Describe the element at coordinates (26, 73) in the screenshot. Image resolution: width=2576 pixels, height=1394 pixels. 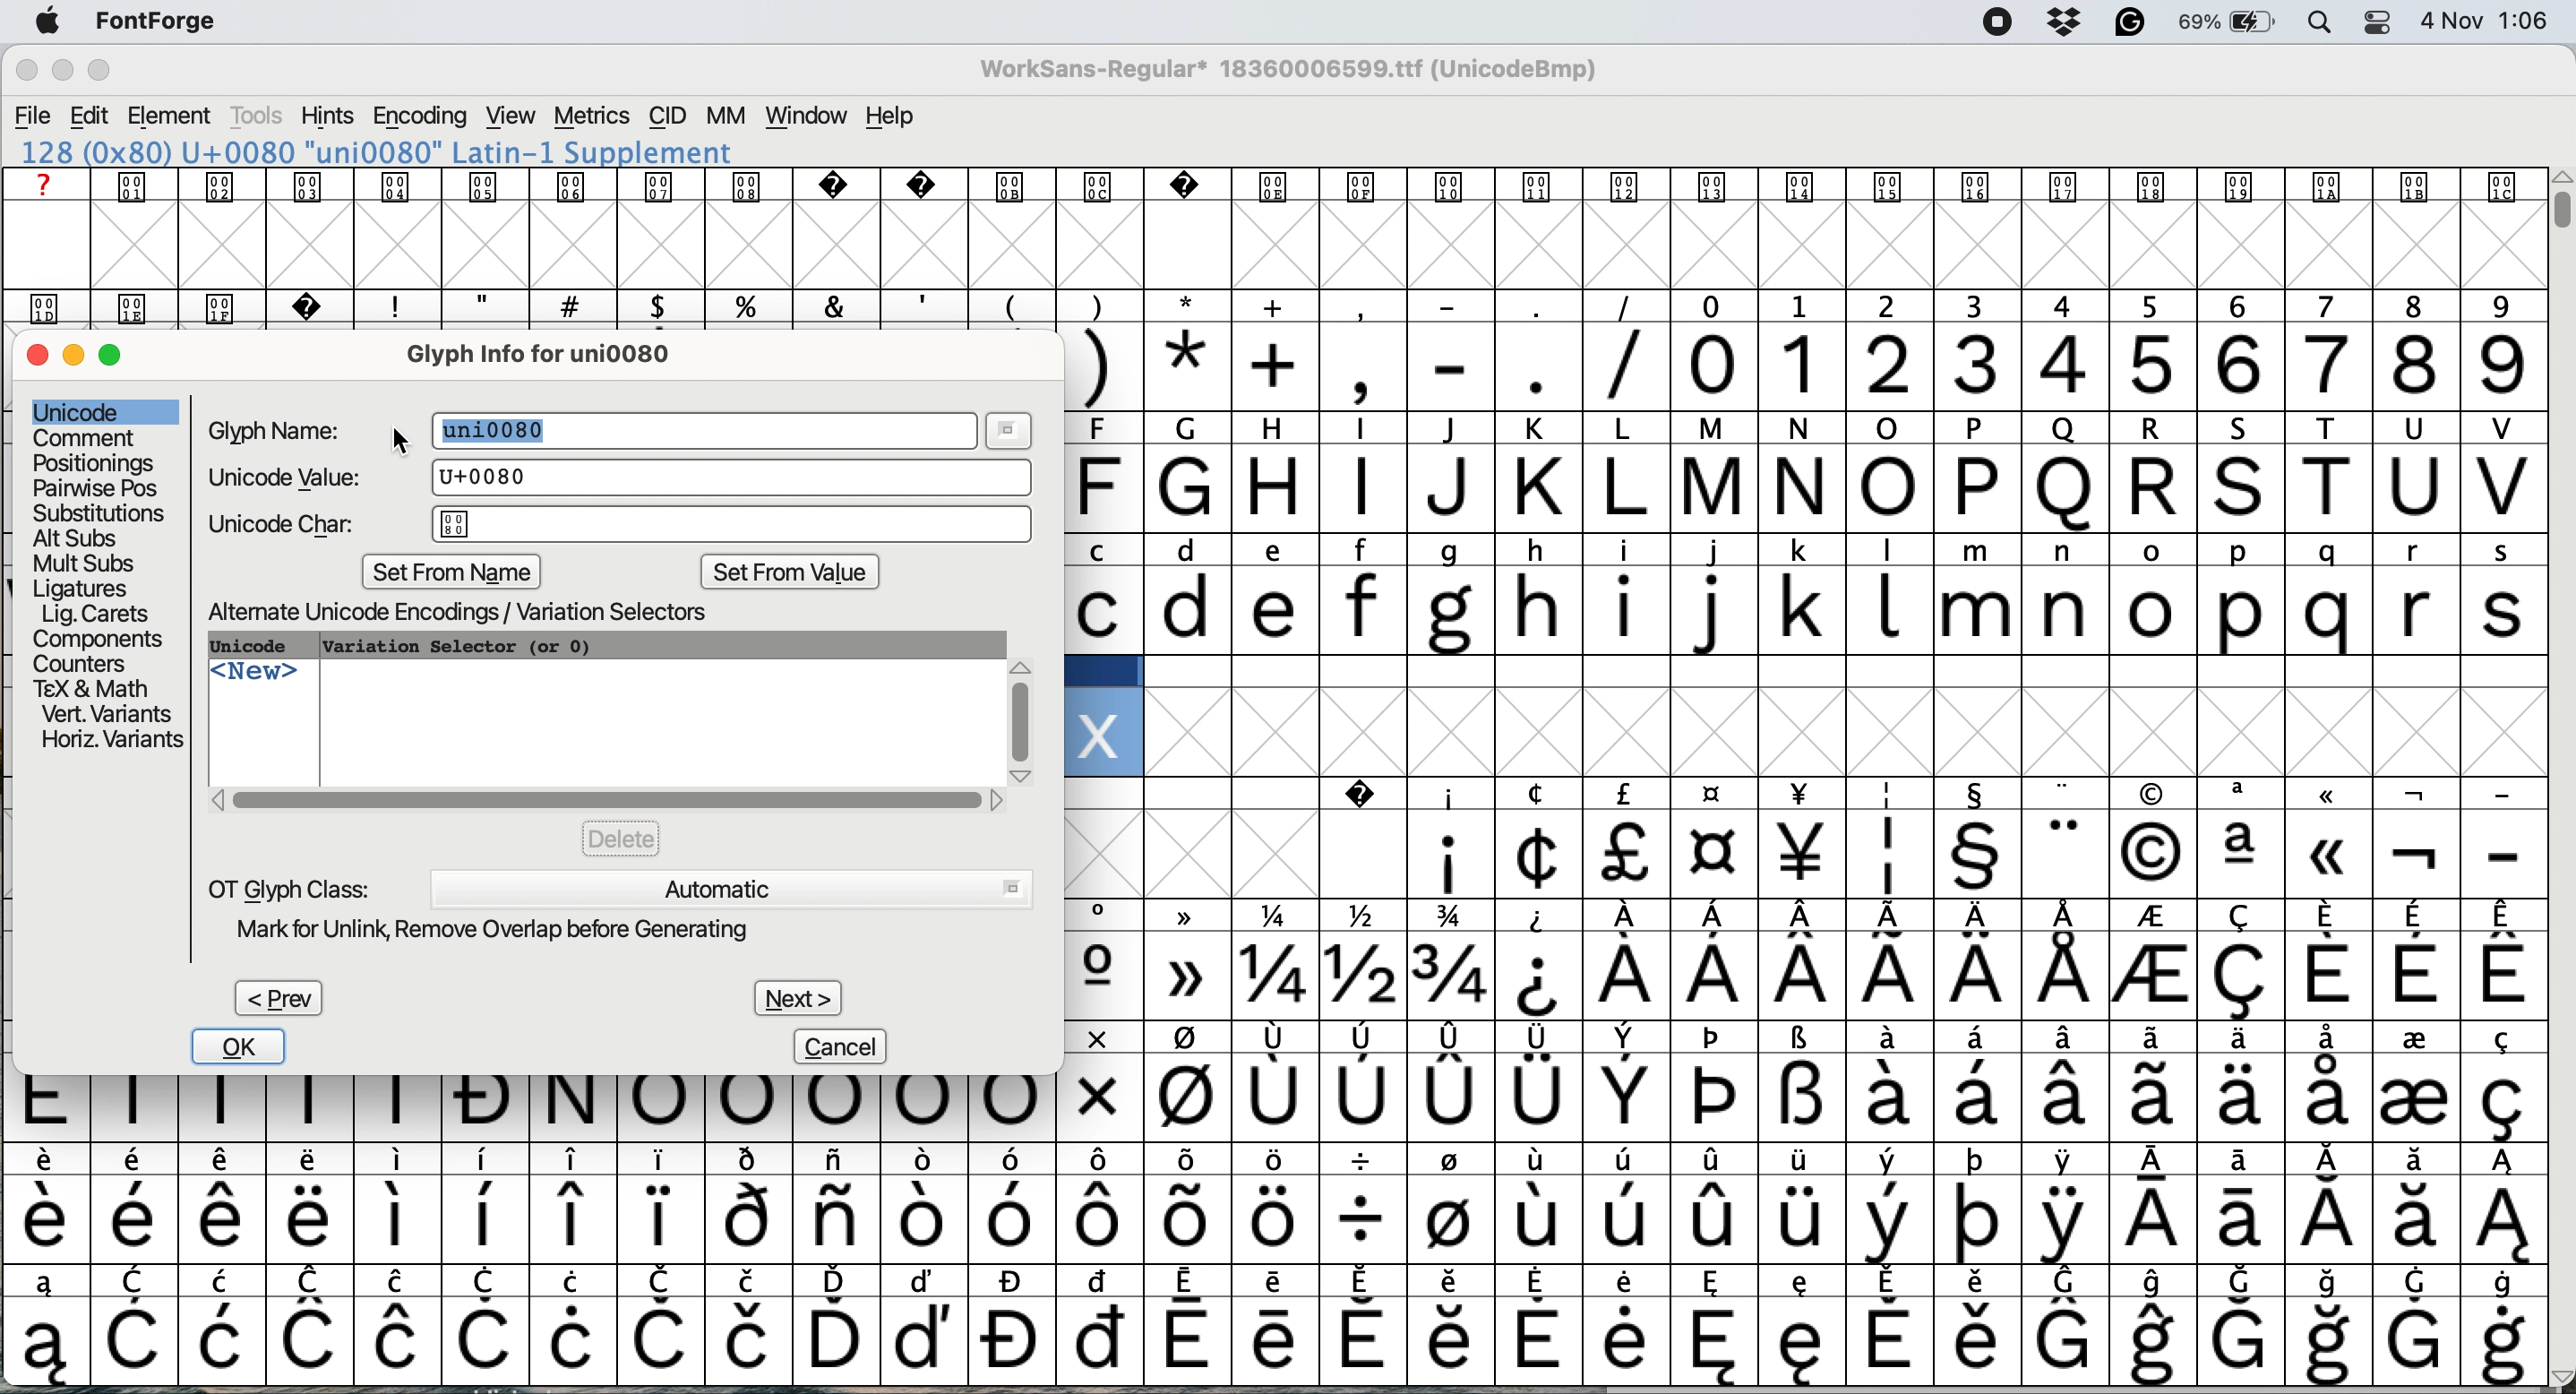
I see `close` at that location.